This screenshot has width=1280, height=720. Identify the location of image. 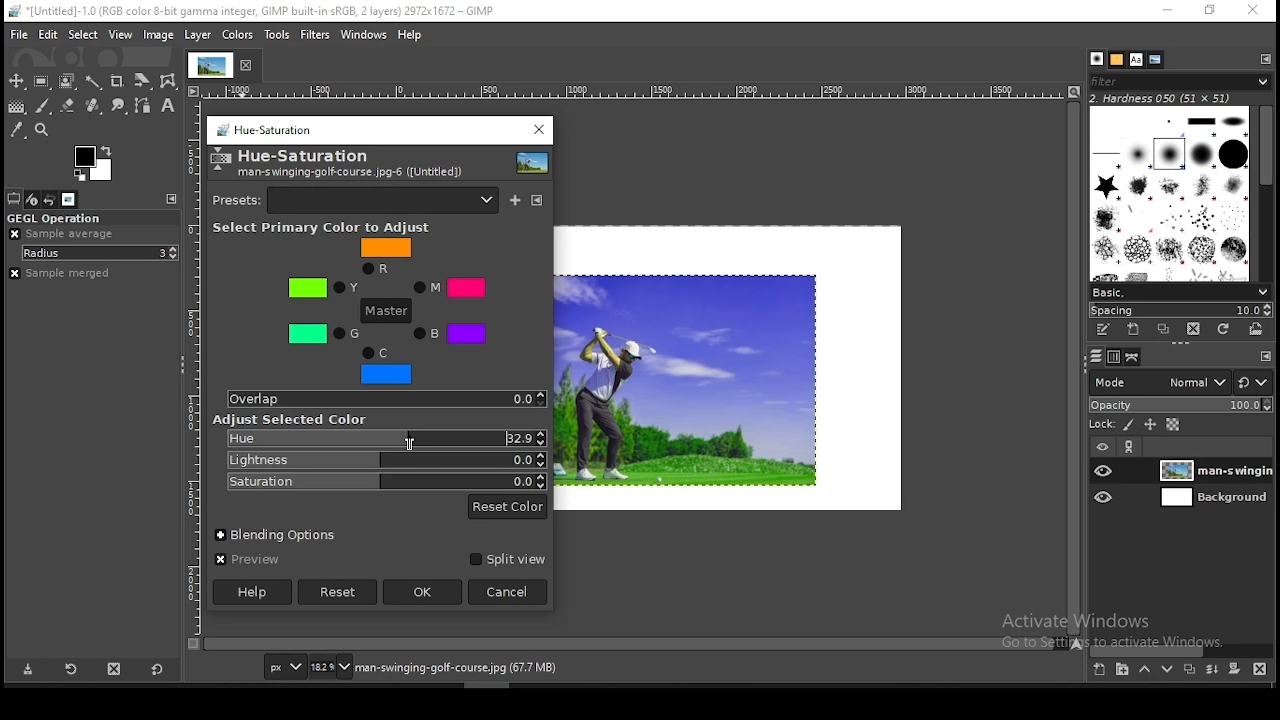
(159, 34).